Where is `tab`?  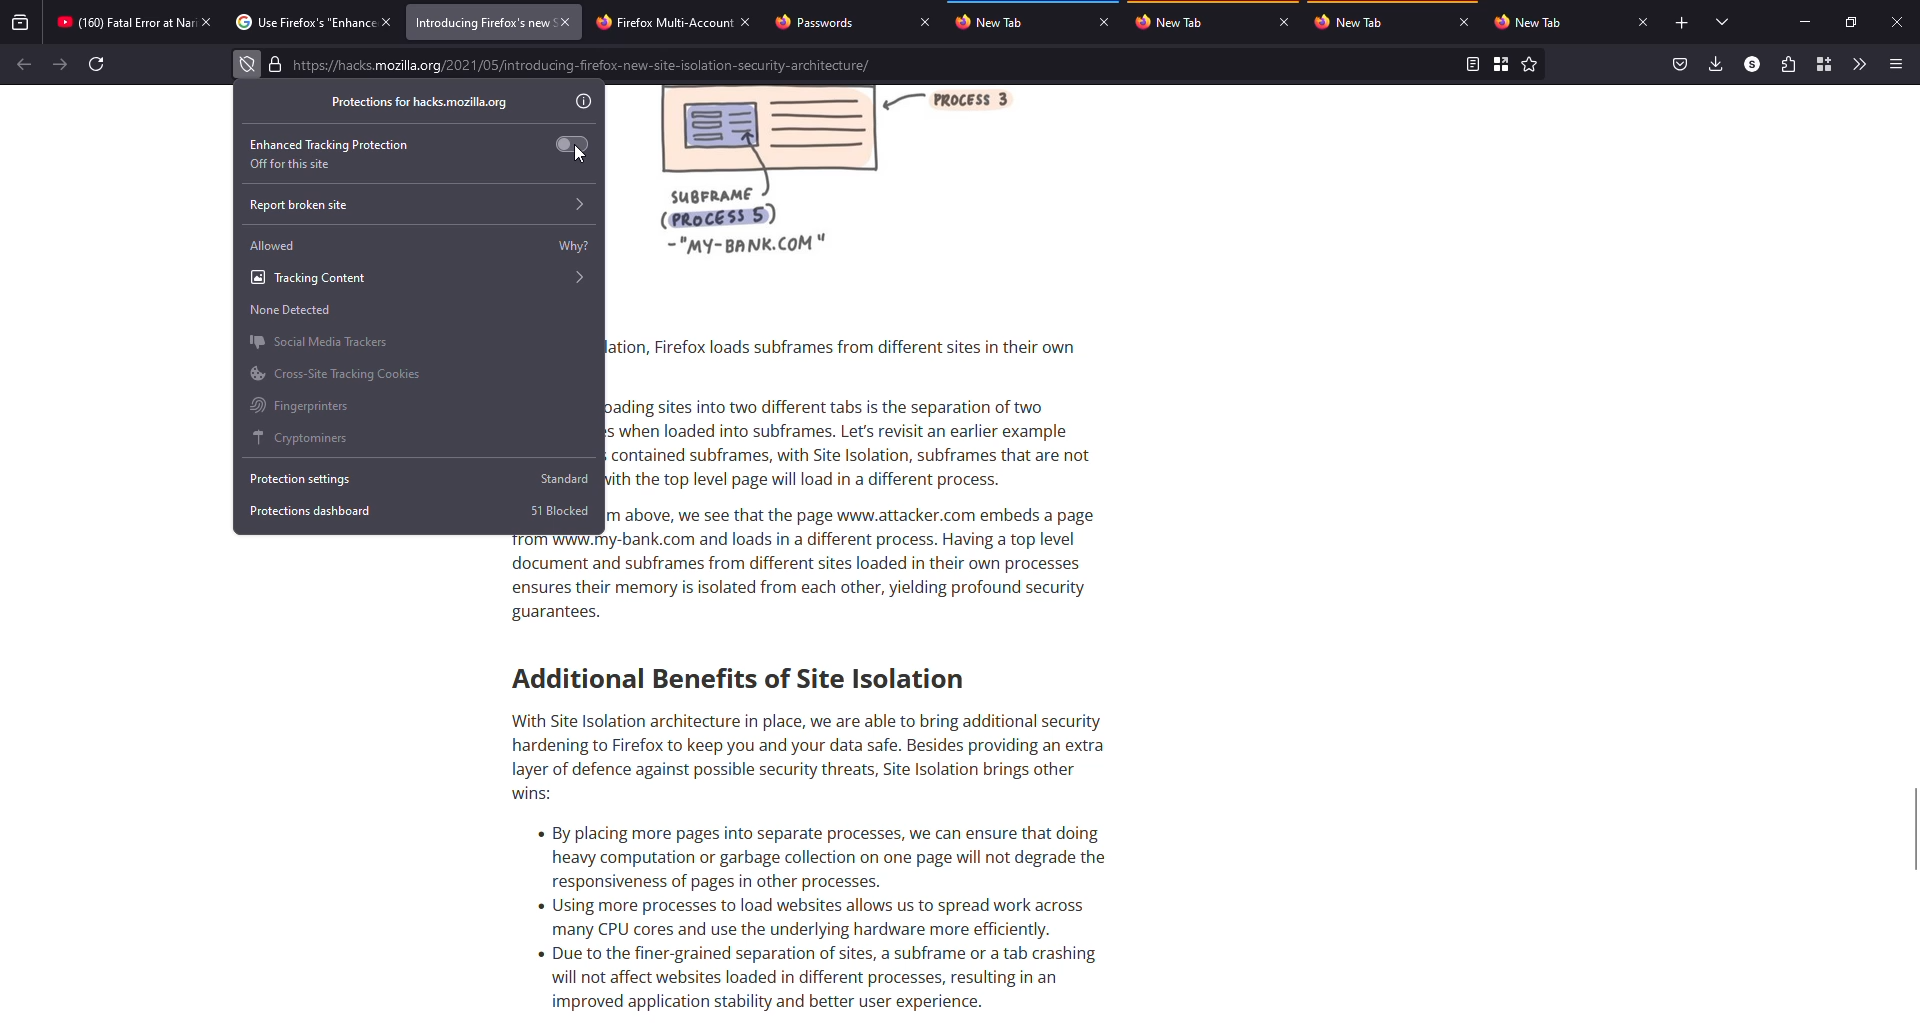 tab is located at coordinates (302, 21).